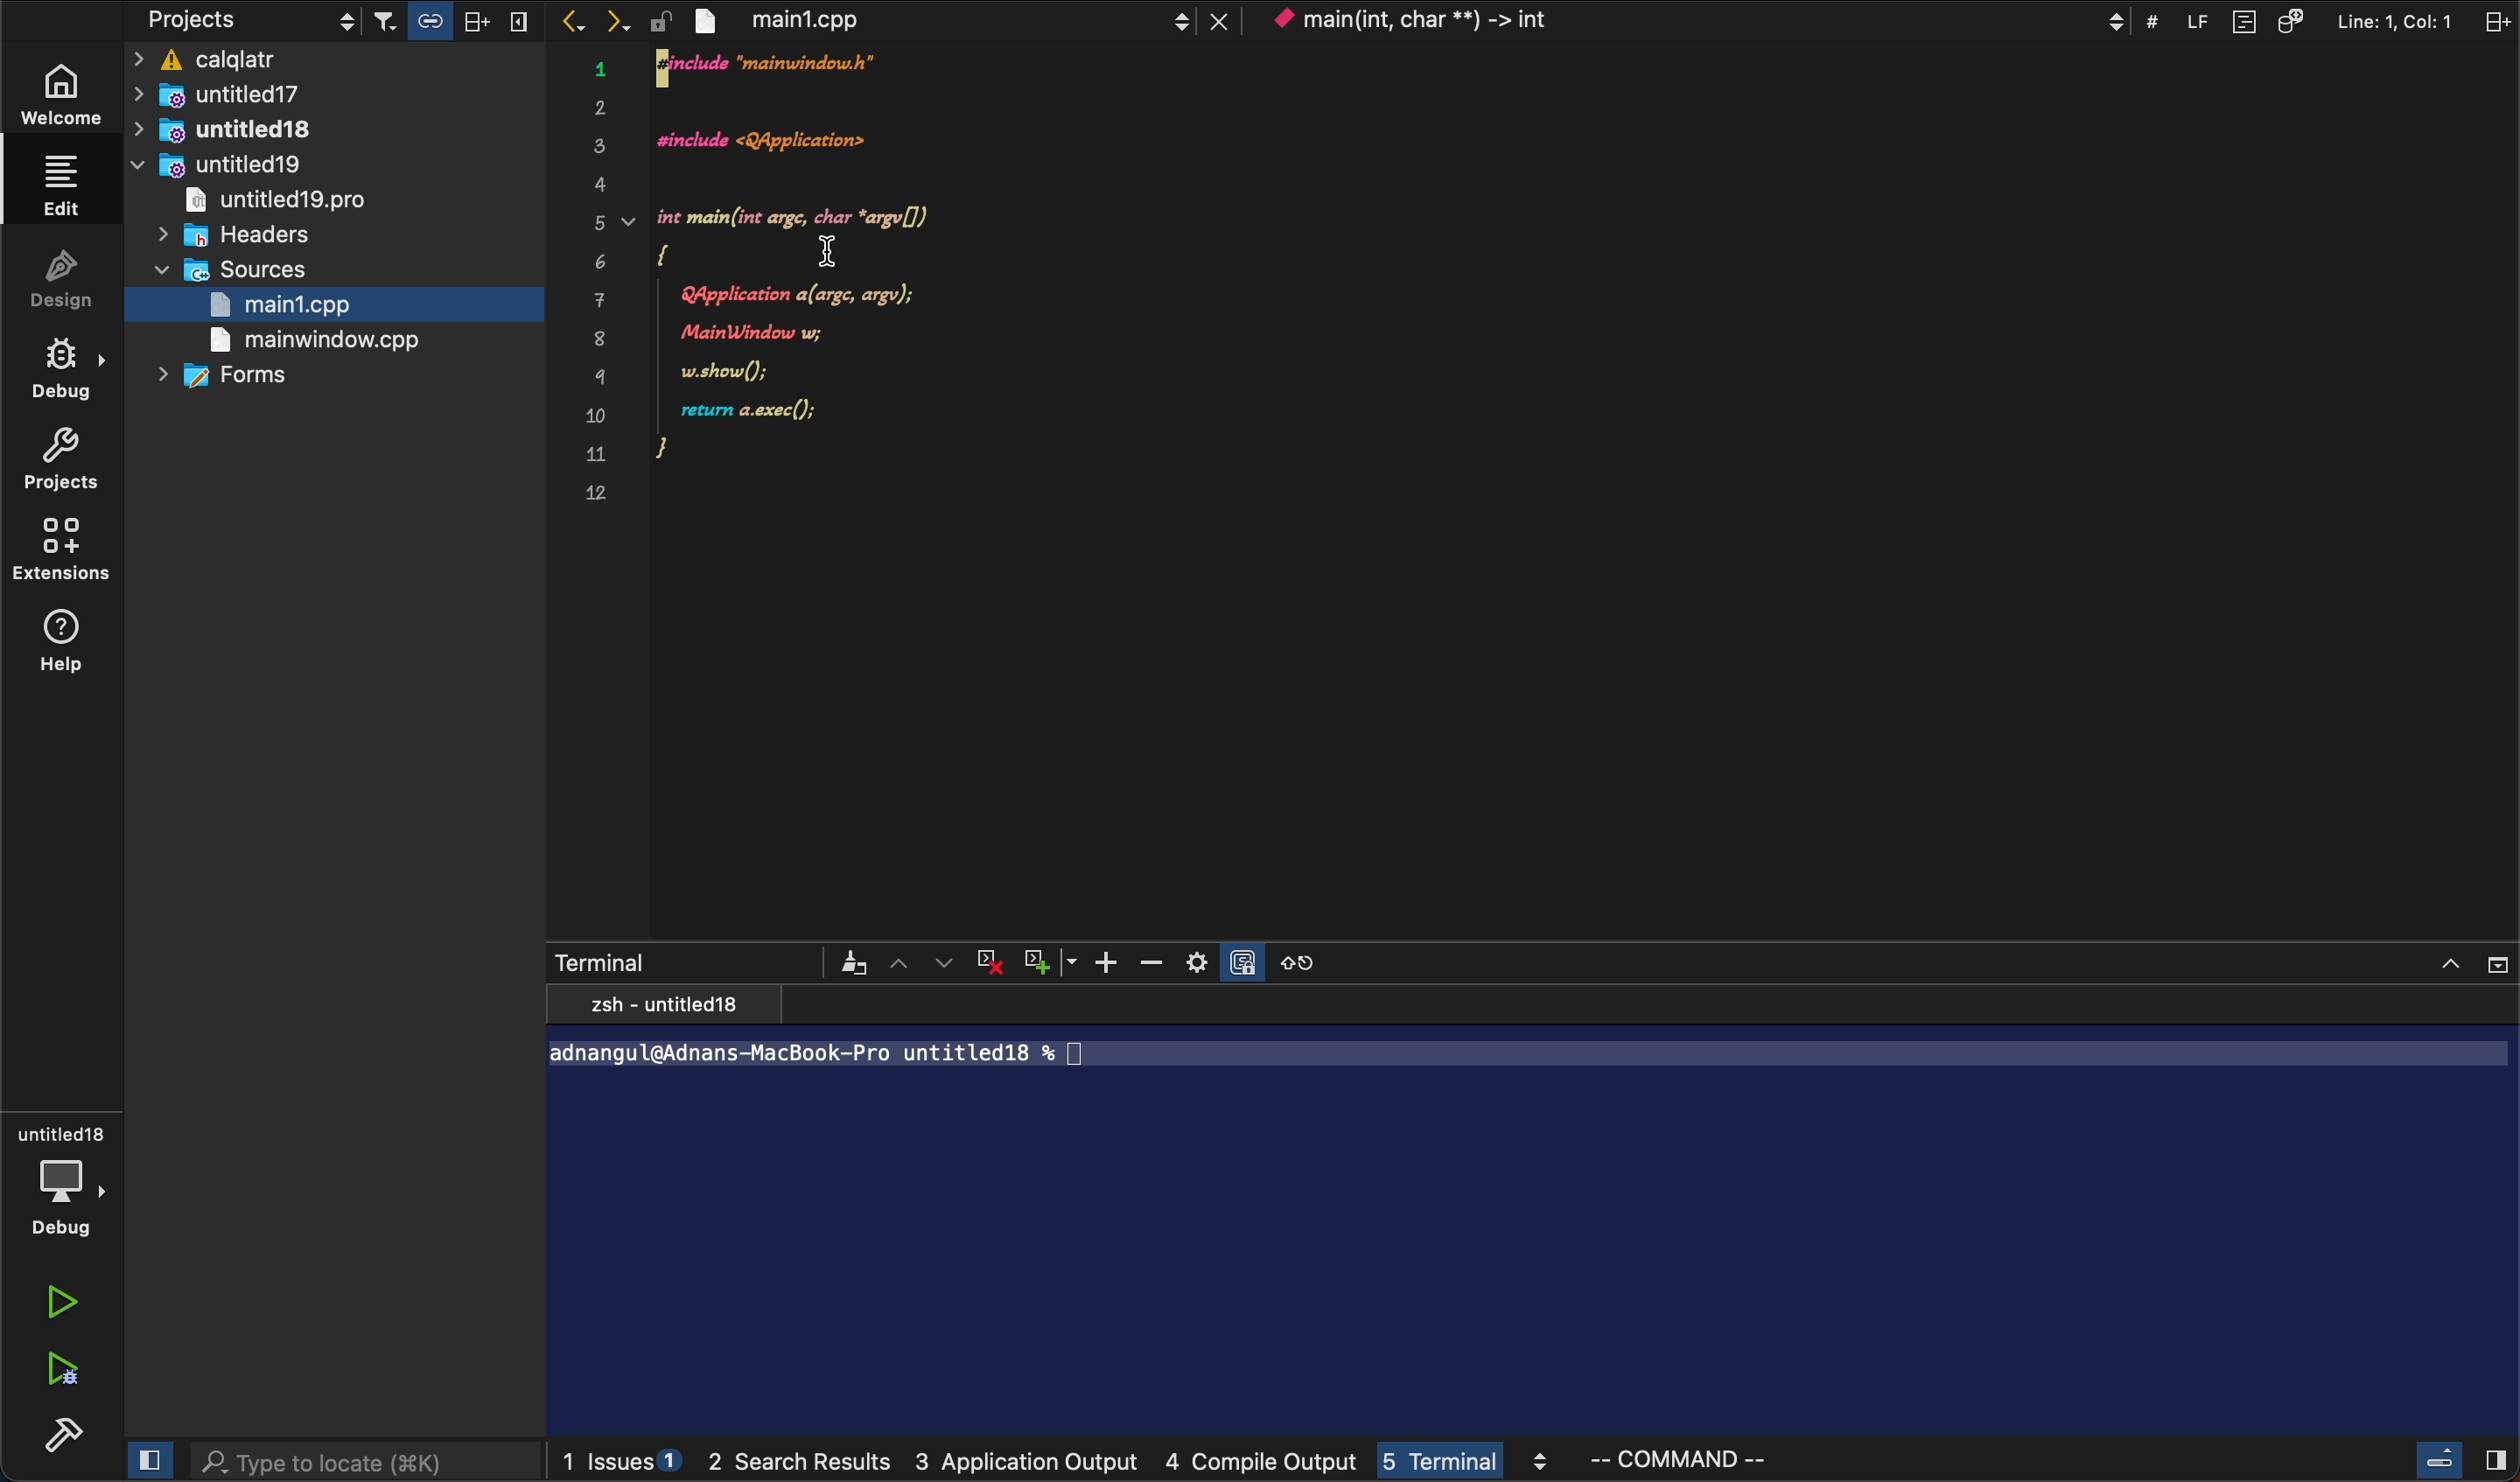 The image size is (2520, 1482). Describe the element at coordinates (59, 460) in the screenshot. I see `projects` at that location.